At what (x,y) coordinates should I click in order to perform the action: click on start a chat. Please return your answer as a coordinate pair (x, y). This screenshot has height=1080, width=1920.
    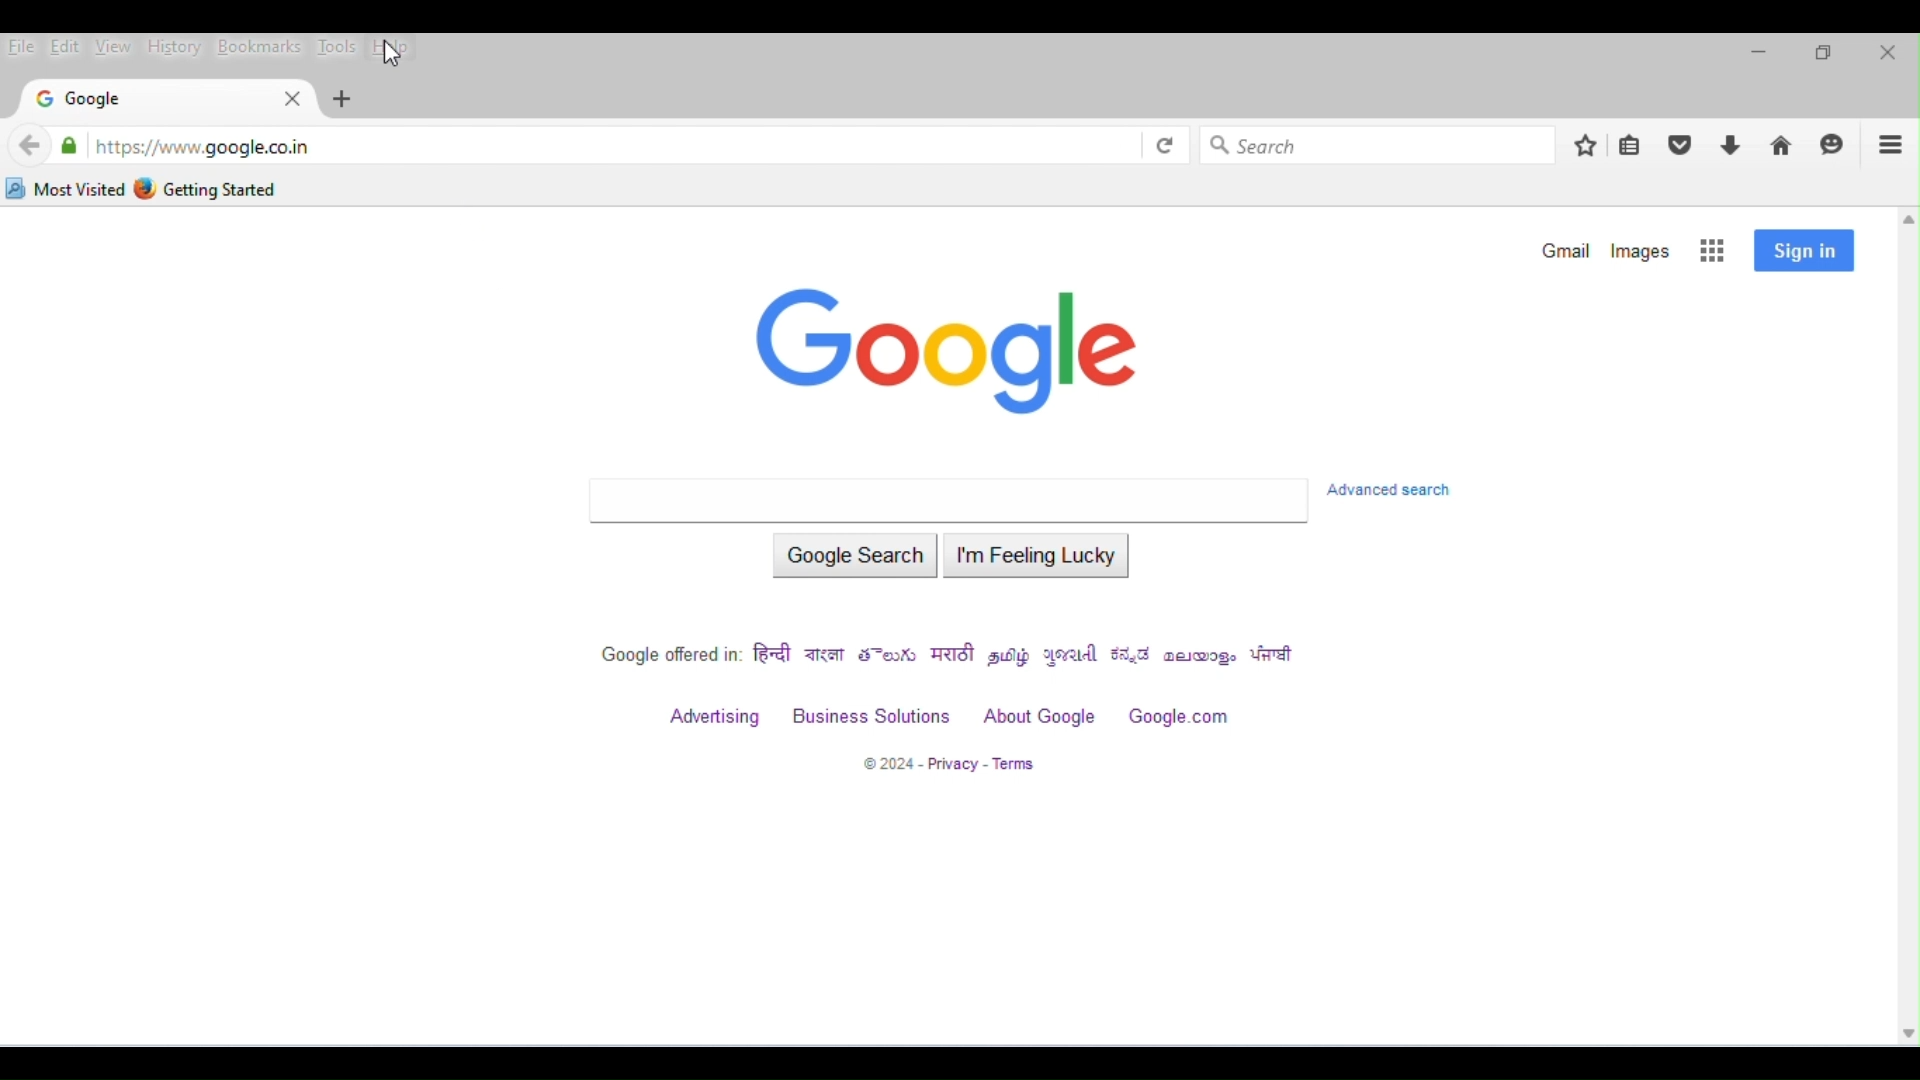
    Looking at the image, I should click on (1835, 145).